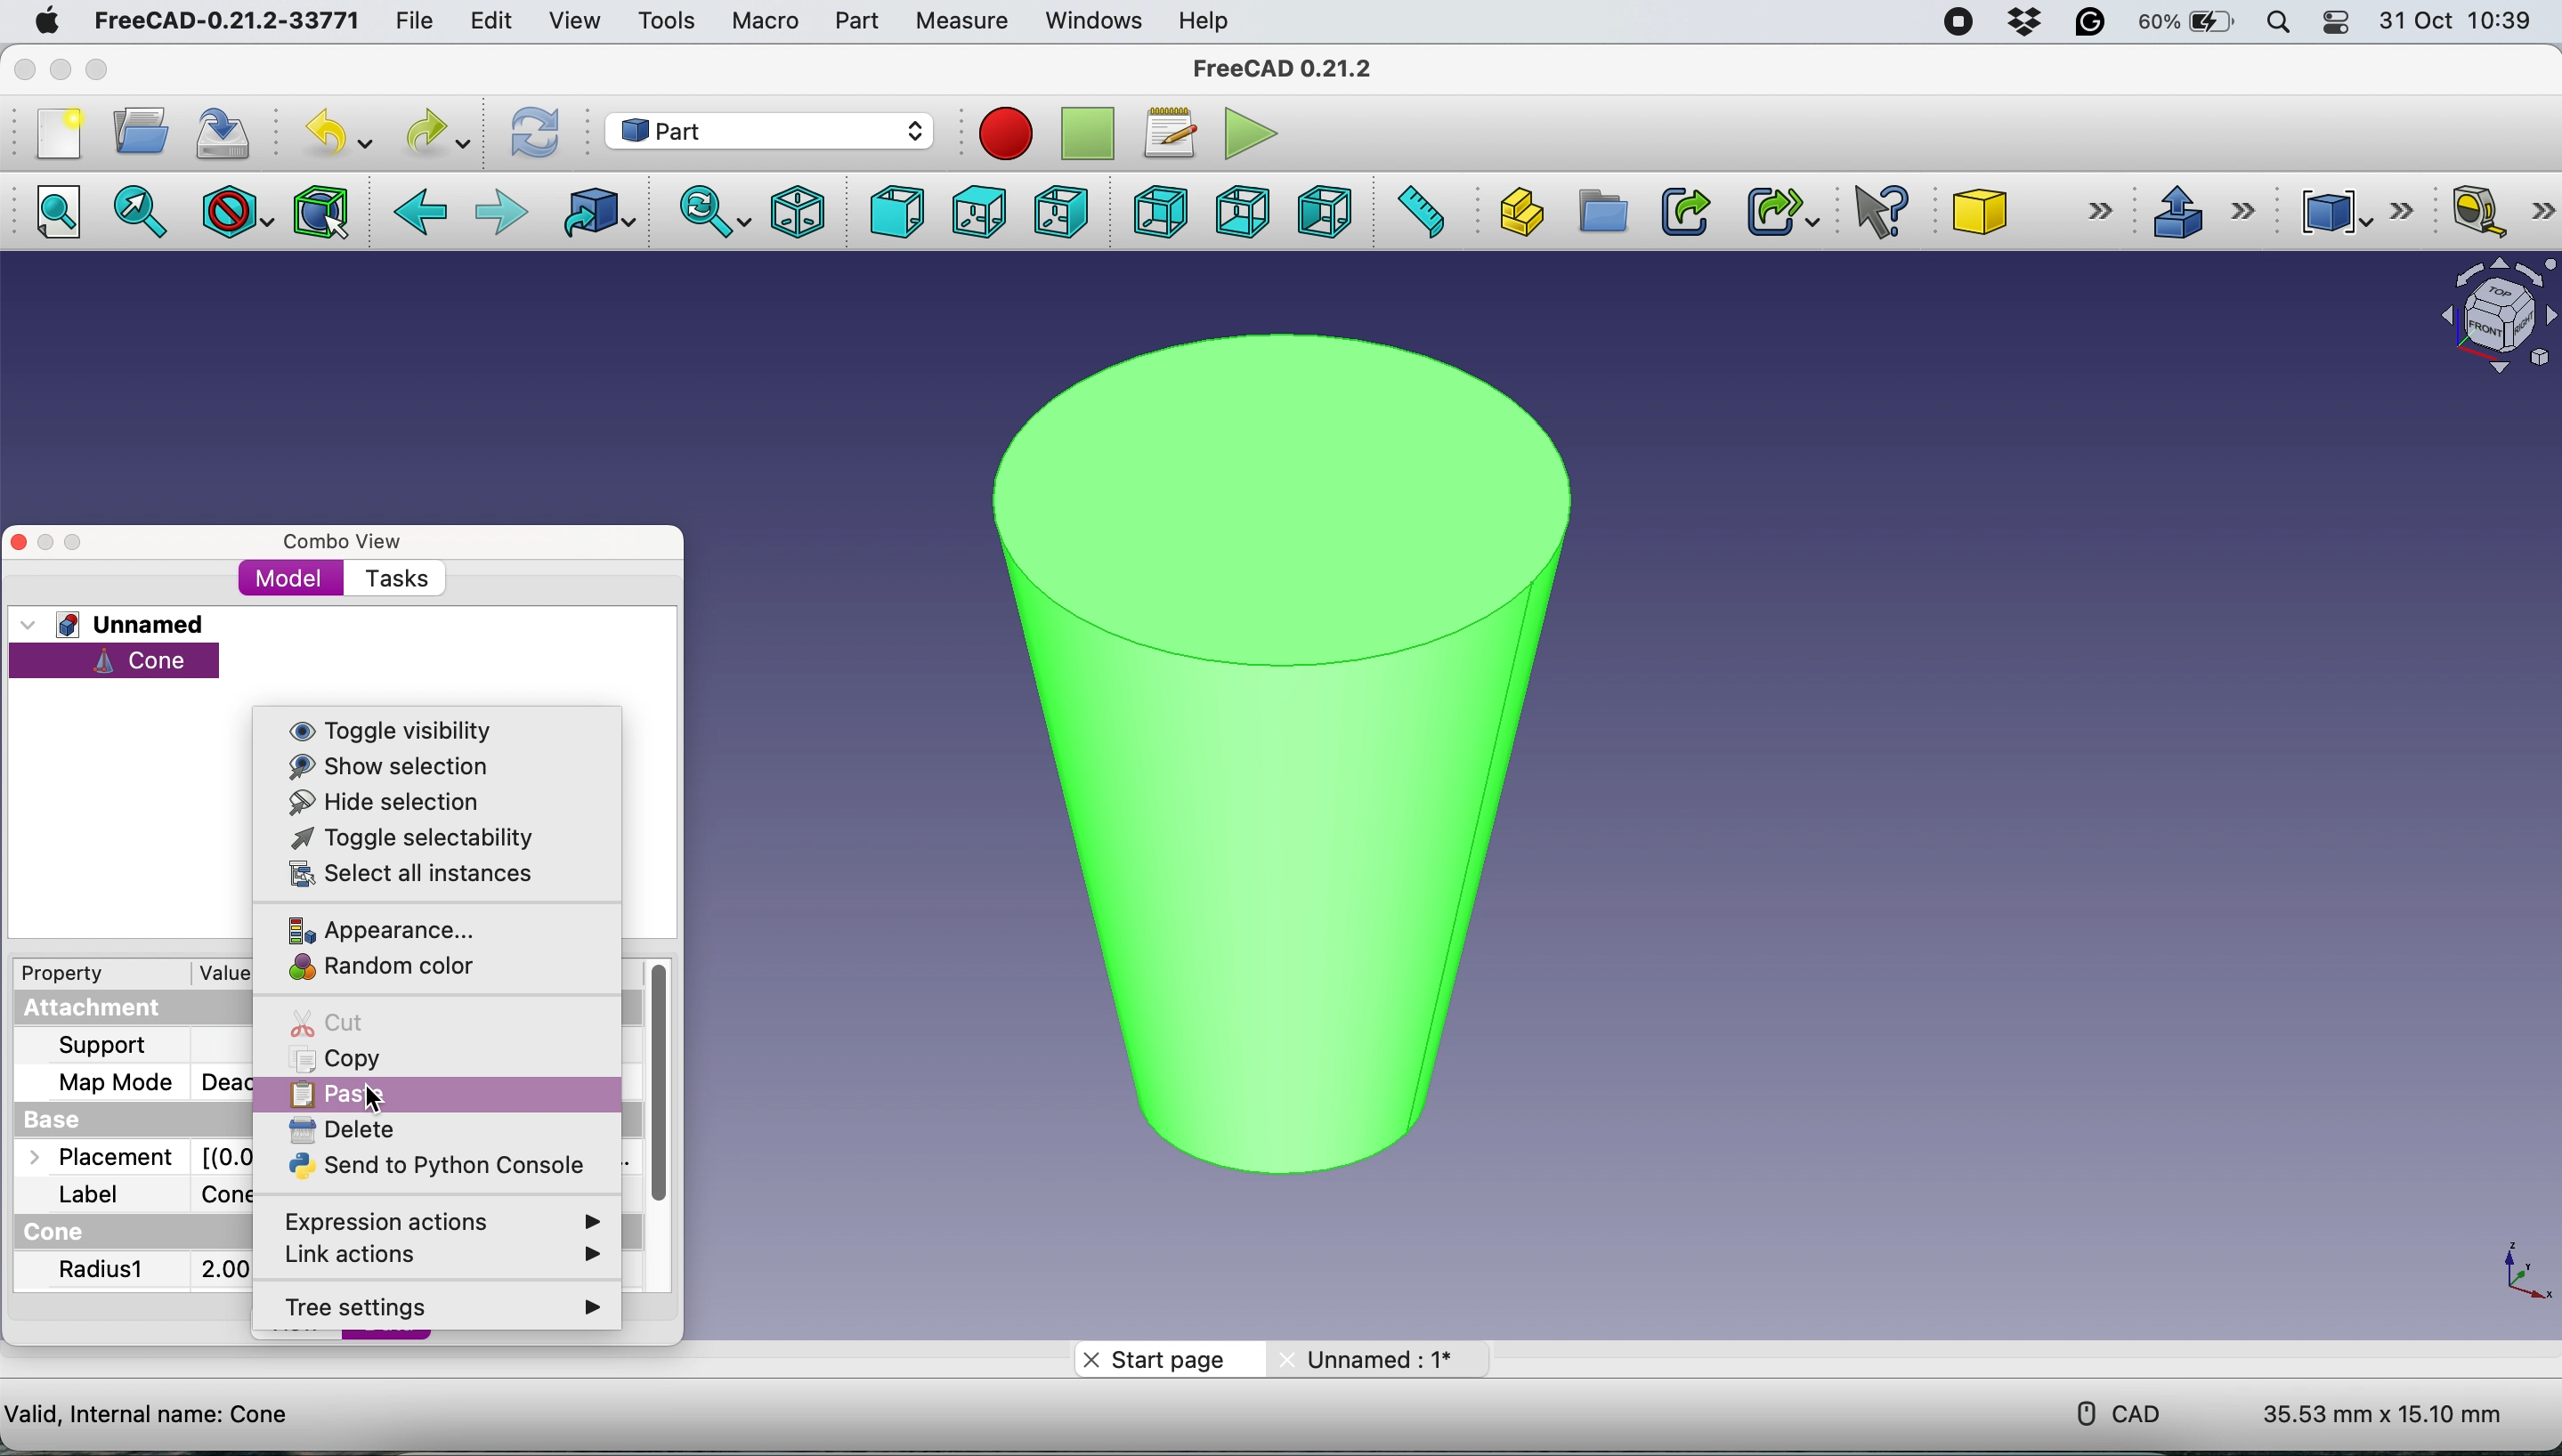 The height and width of the screenshot is (1456, 2562). I want to click on create part, so click(1520, 209).